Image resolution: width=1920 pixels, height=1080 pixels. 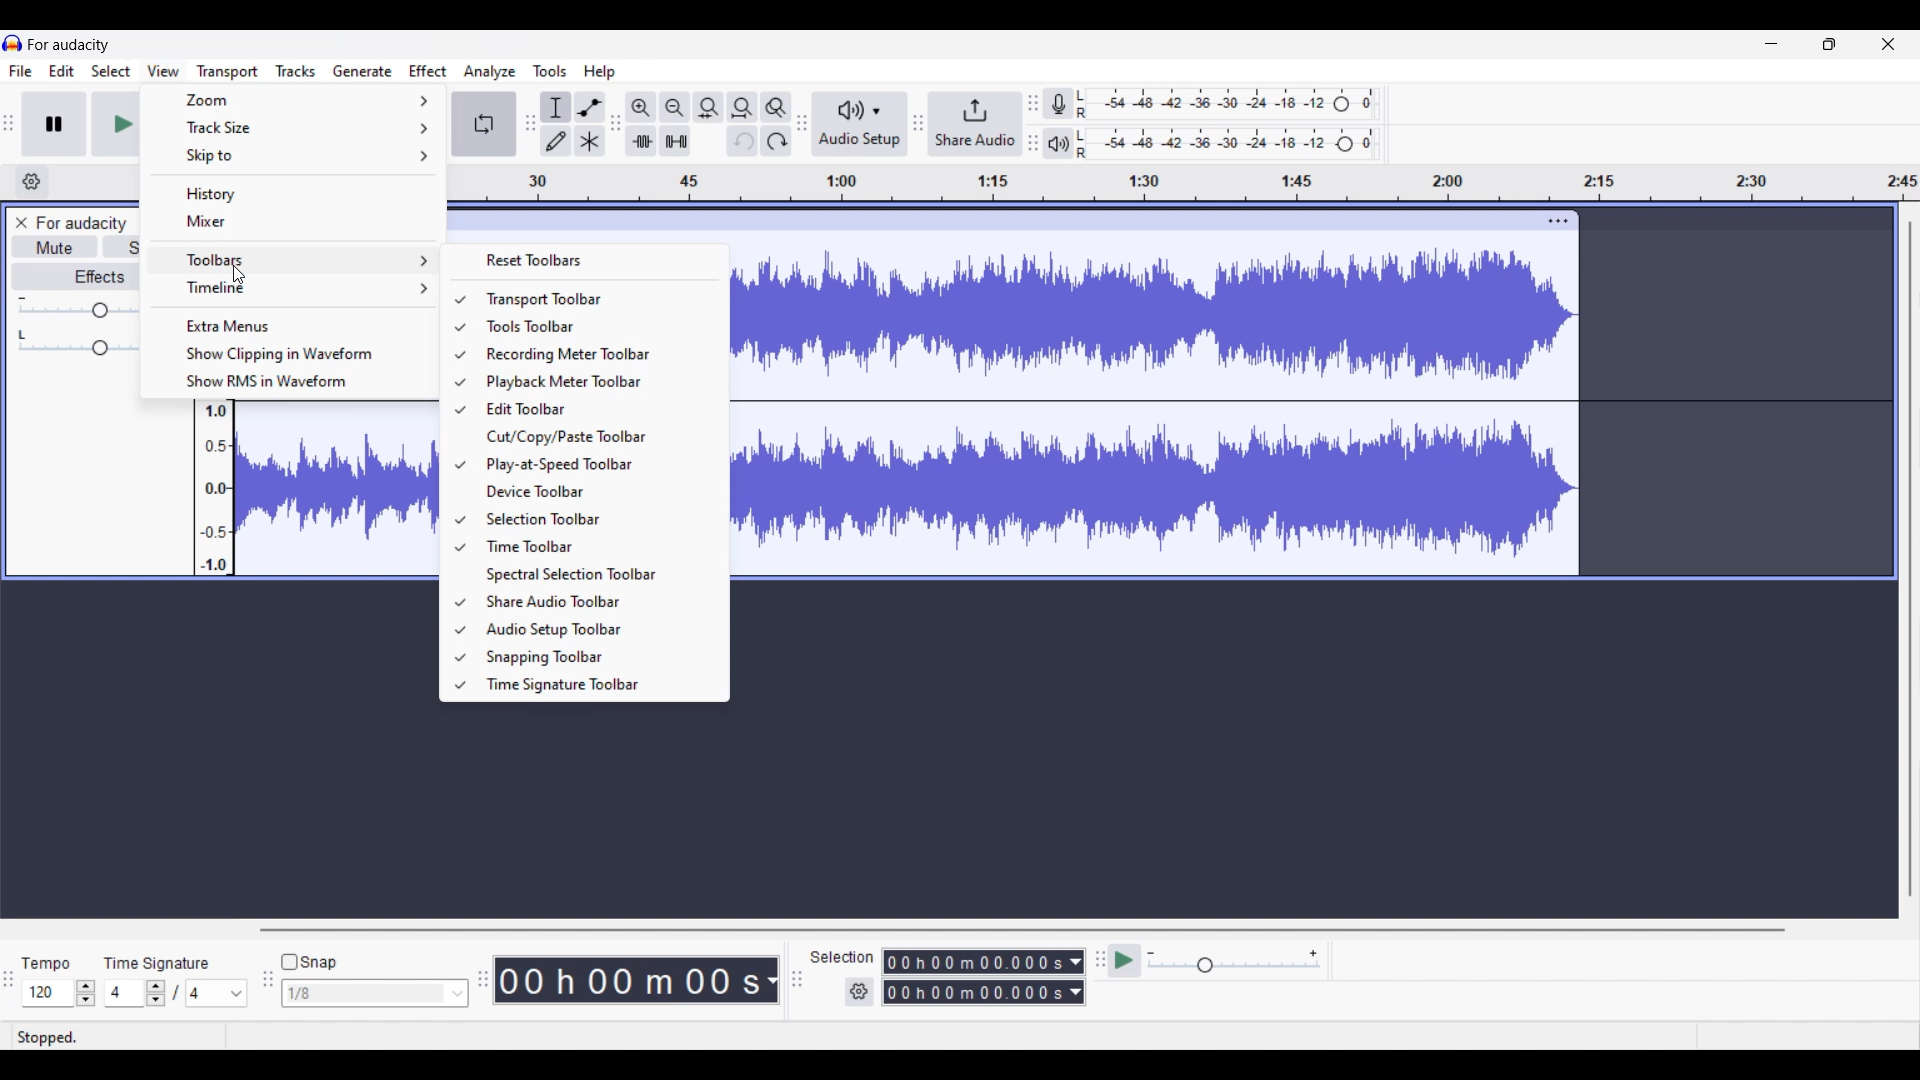 I want to click on Duration measurement options, so click(x=1077, y=976).